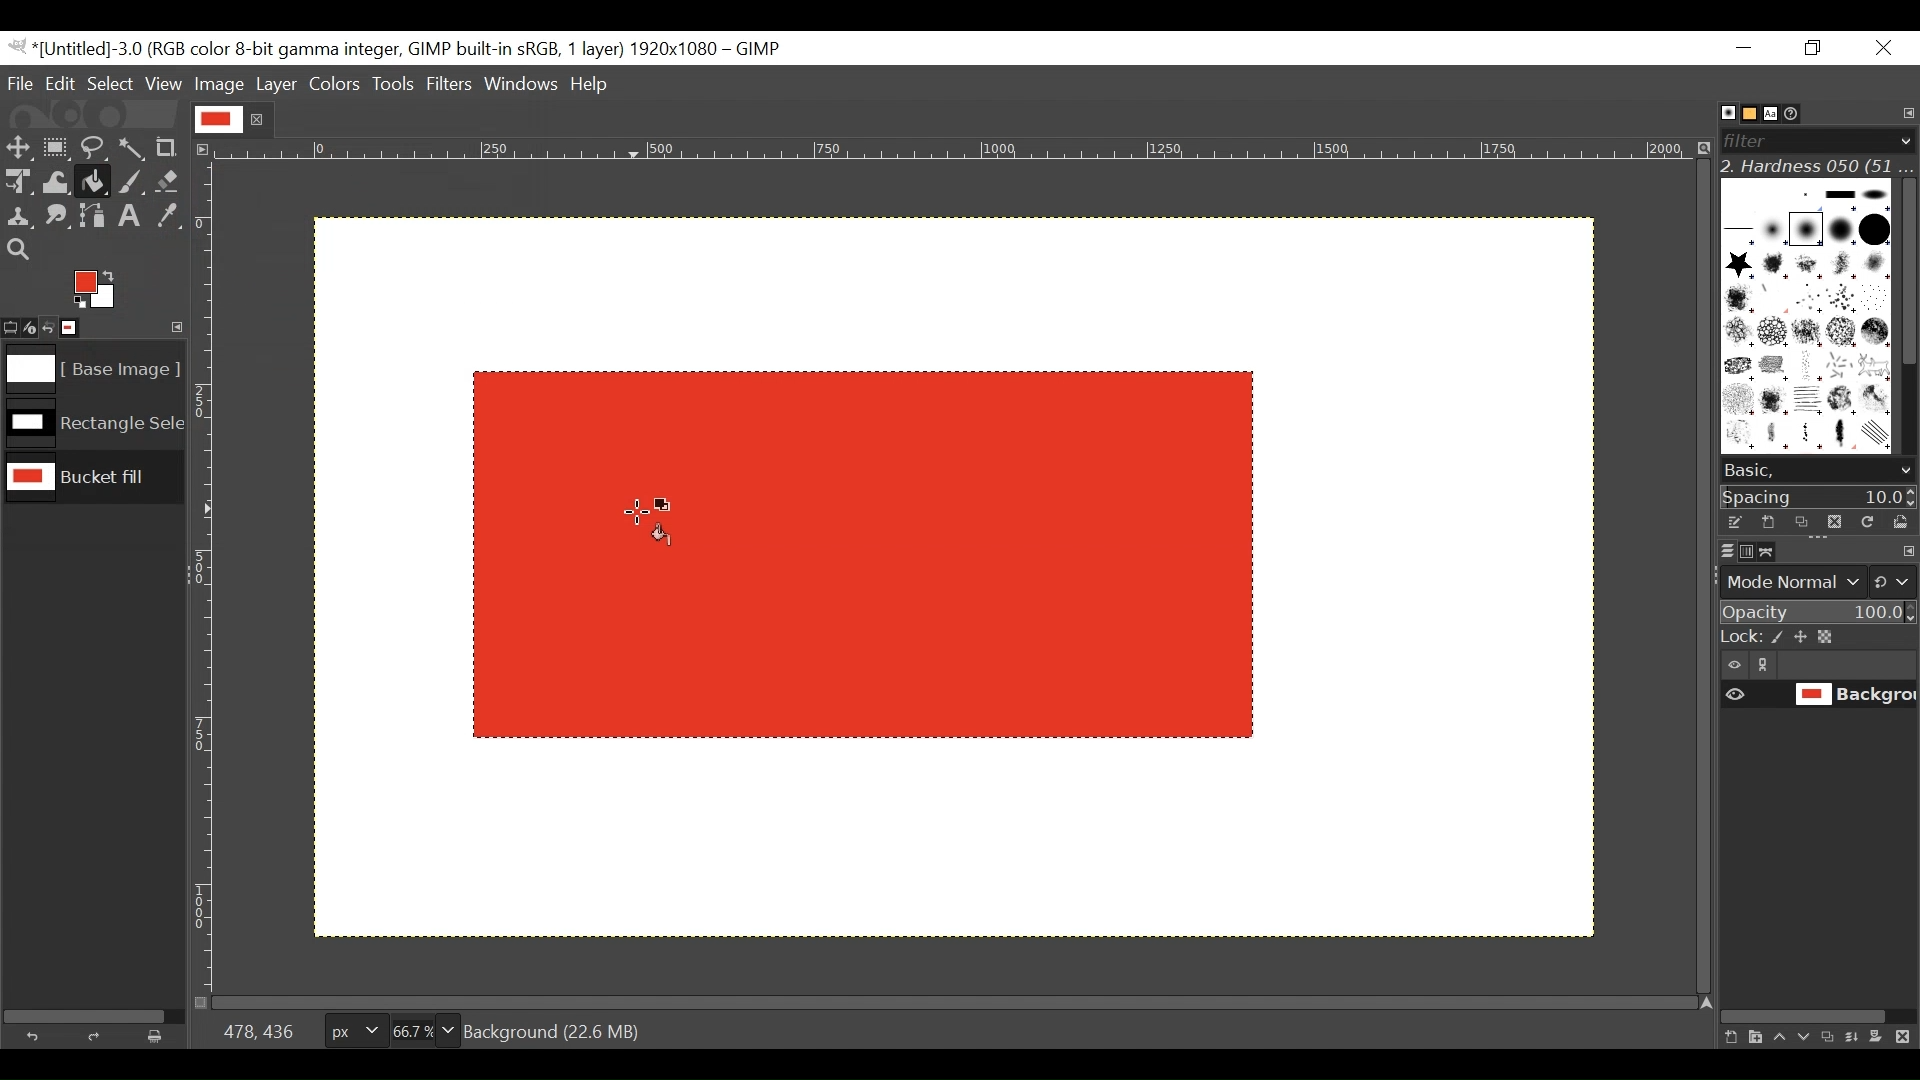 This screenshot has width=1920, height=1080. I want to click on scroll down, so click(1905, 471).